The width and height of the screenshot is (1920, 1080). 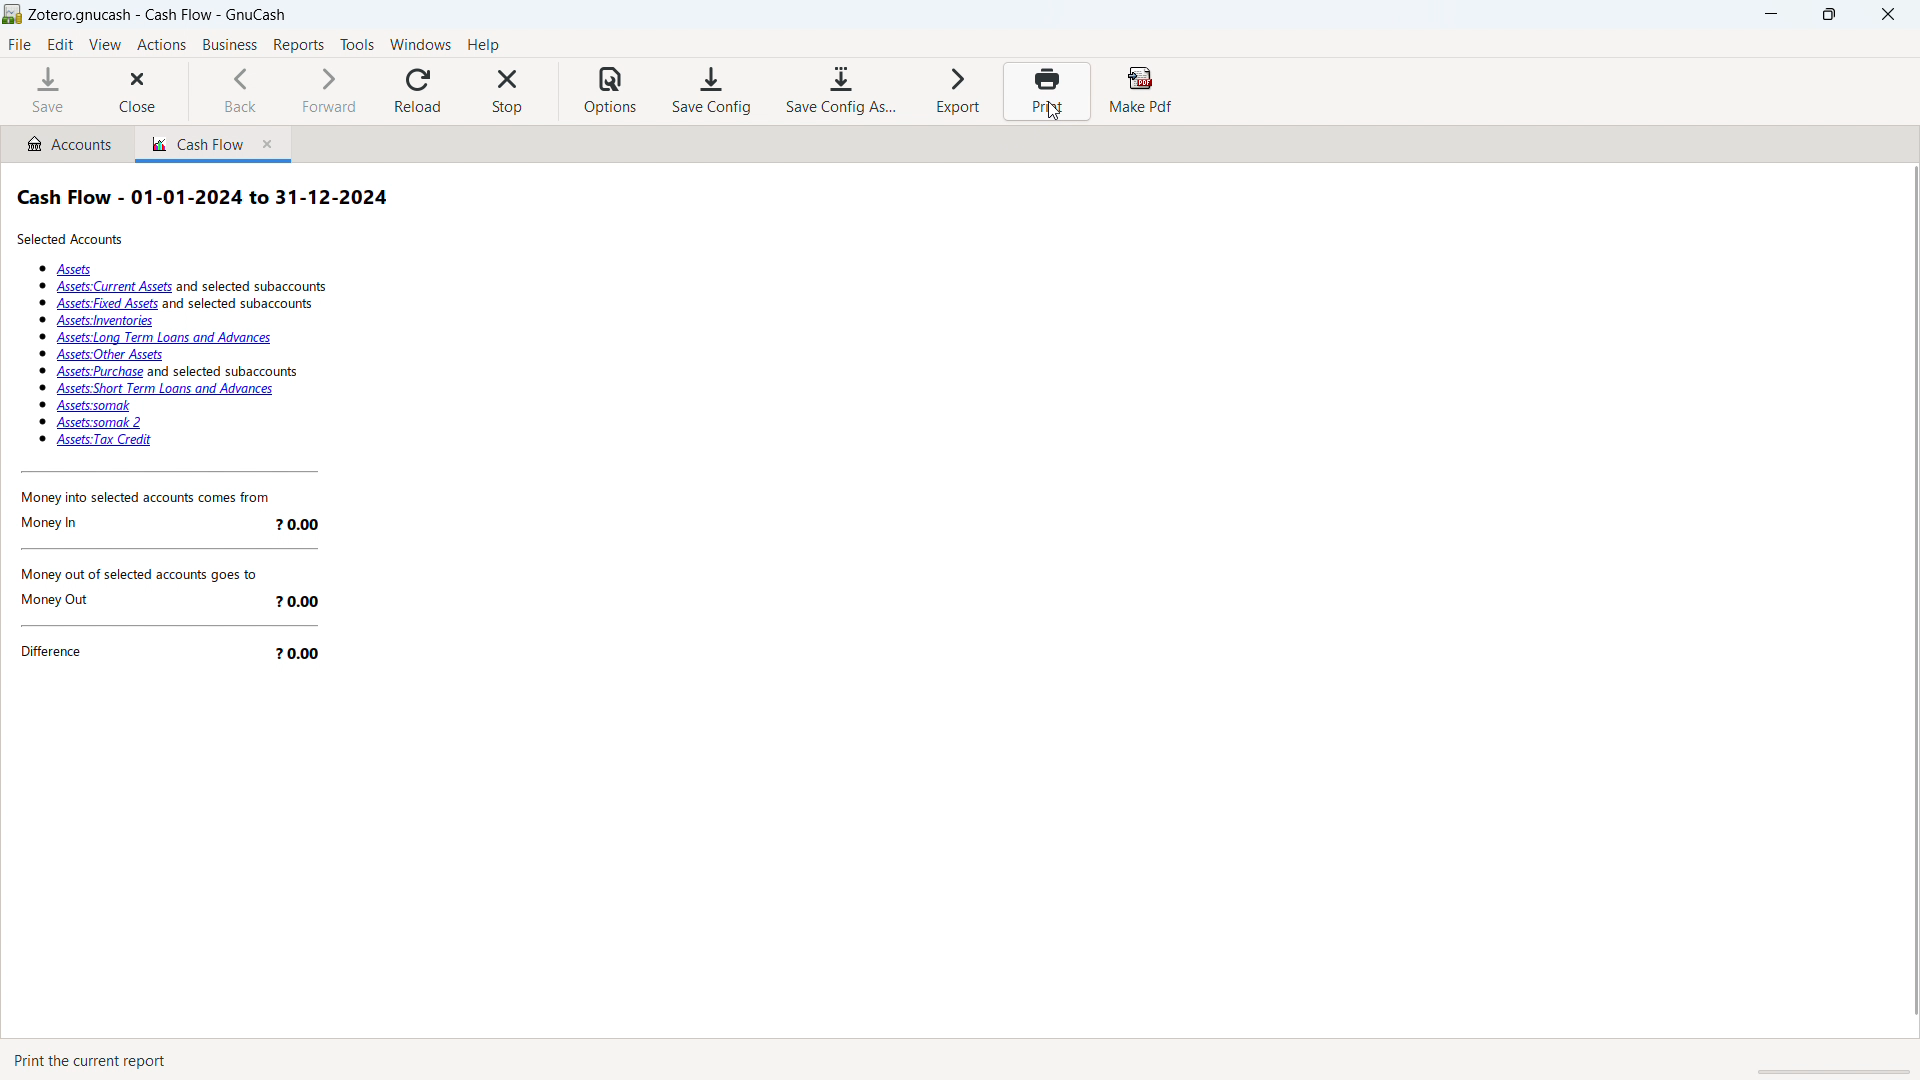 I want to click on make pdf, so click(x=1139, y=91).